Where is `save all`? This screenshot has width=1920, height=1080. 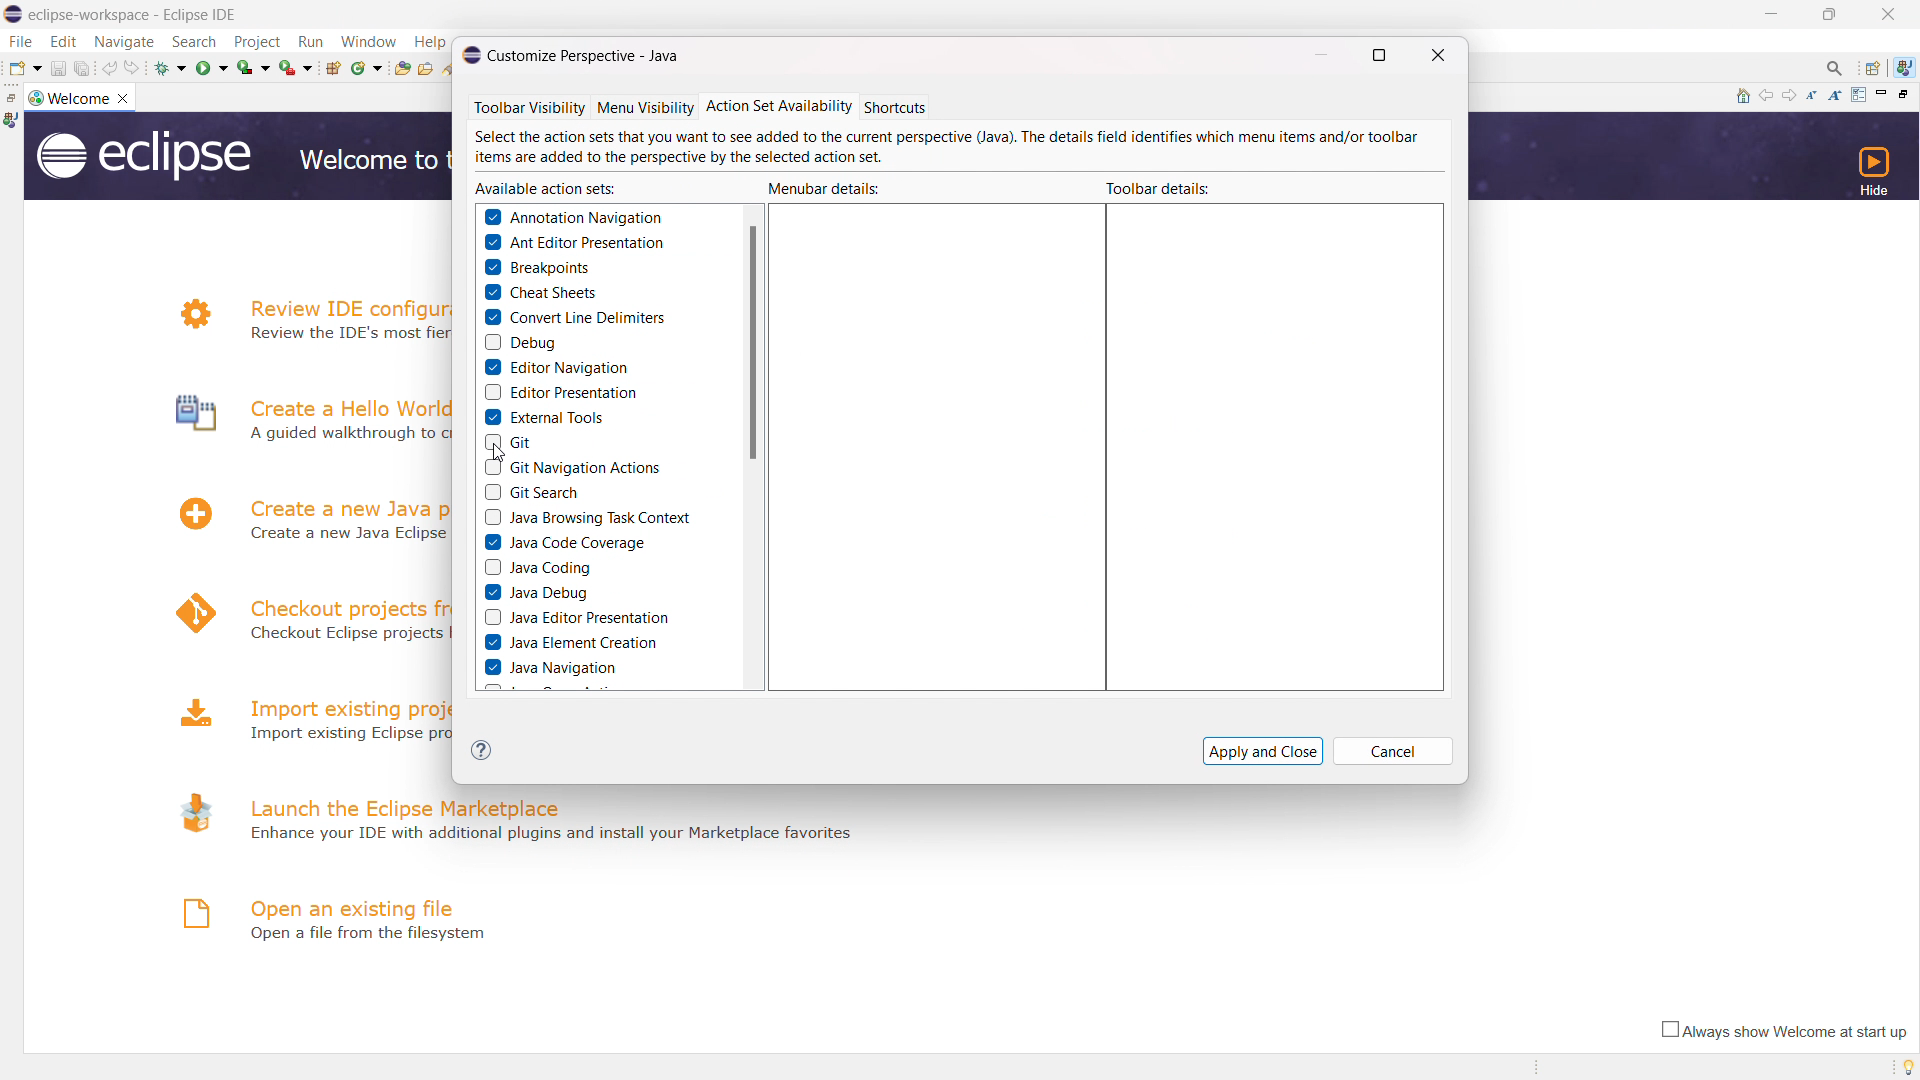
save all is located at coordinates (83, 68).